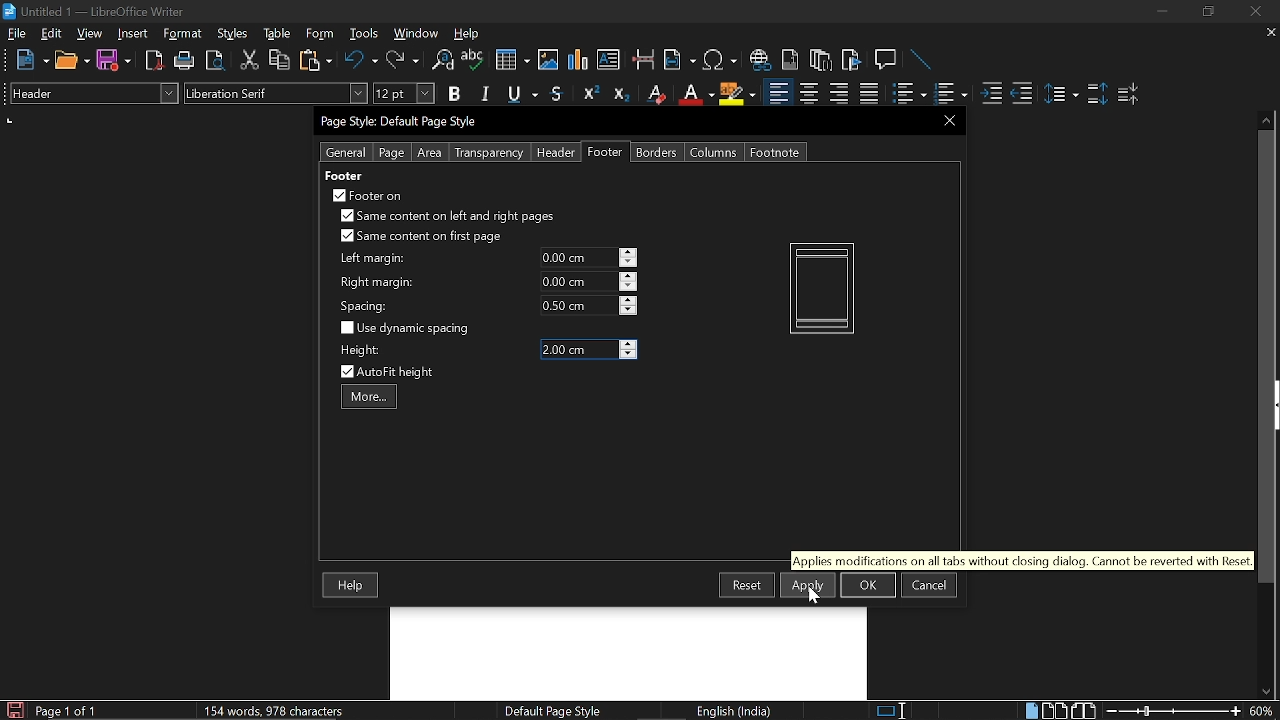 Image resolution: width=1280 pixels, height=720 pixels. Describe the element at coordinates (578, 350) in the screenshot. I see `Height` at that location.